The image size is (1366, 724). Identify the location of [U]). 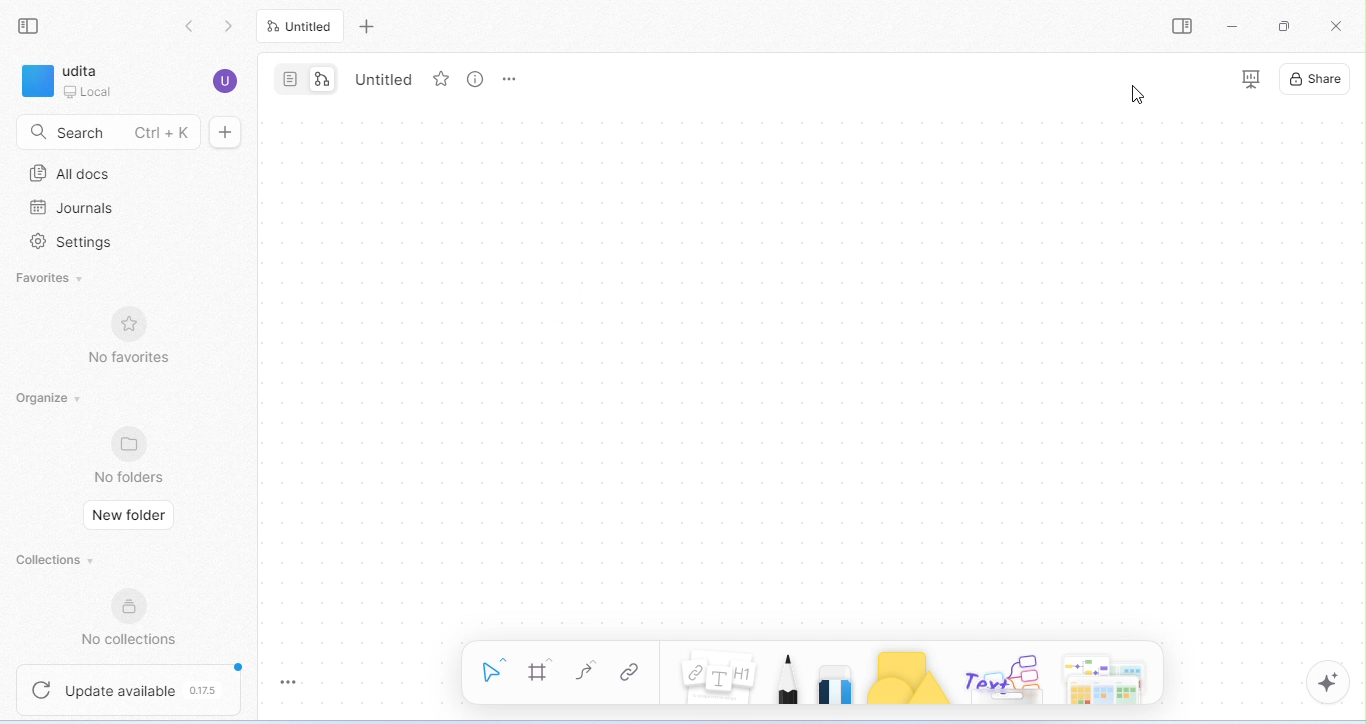
(224, 81).